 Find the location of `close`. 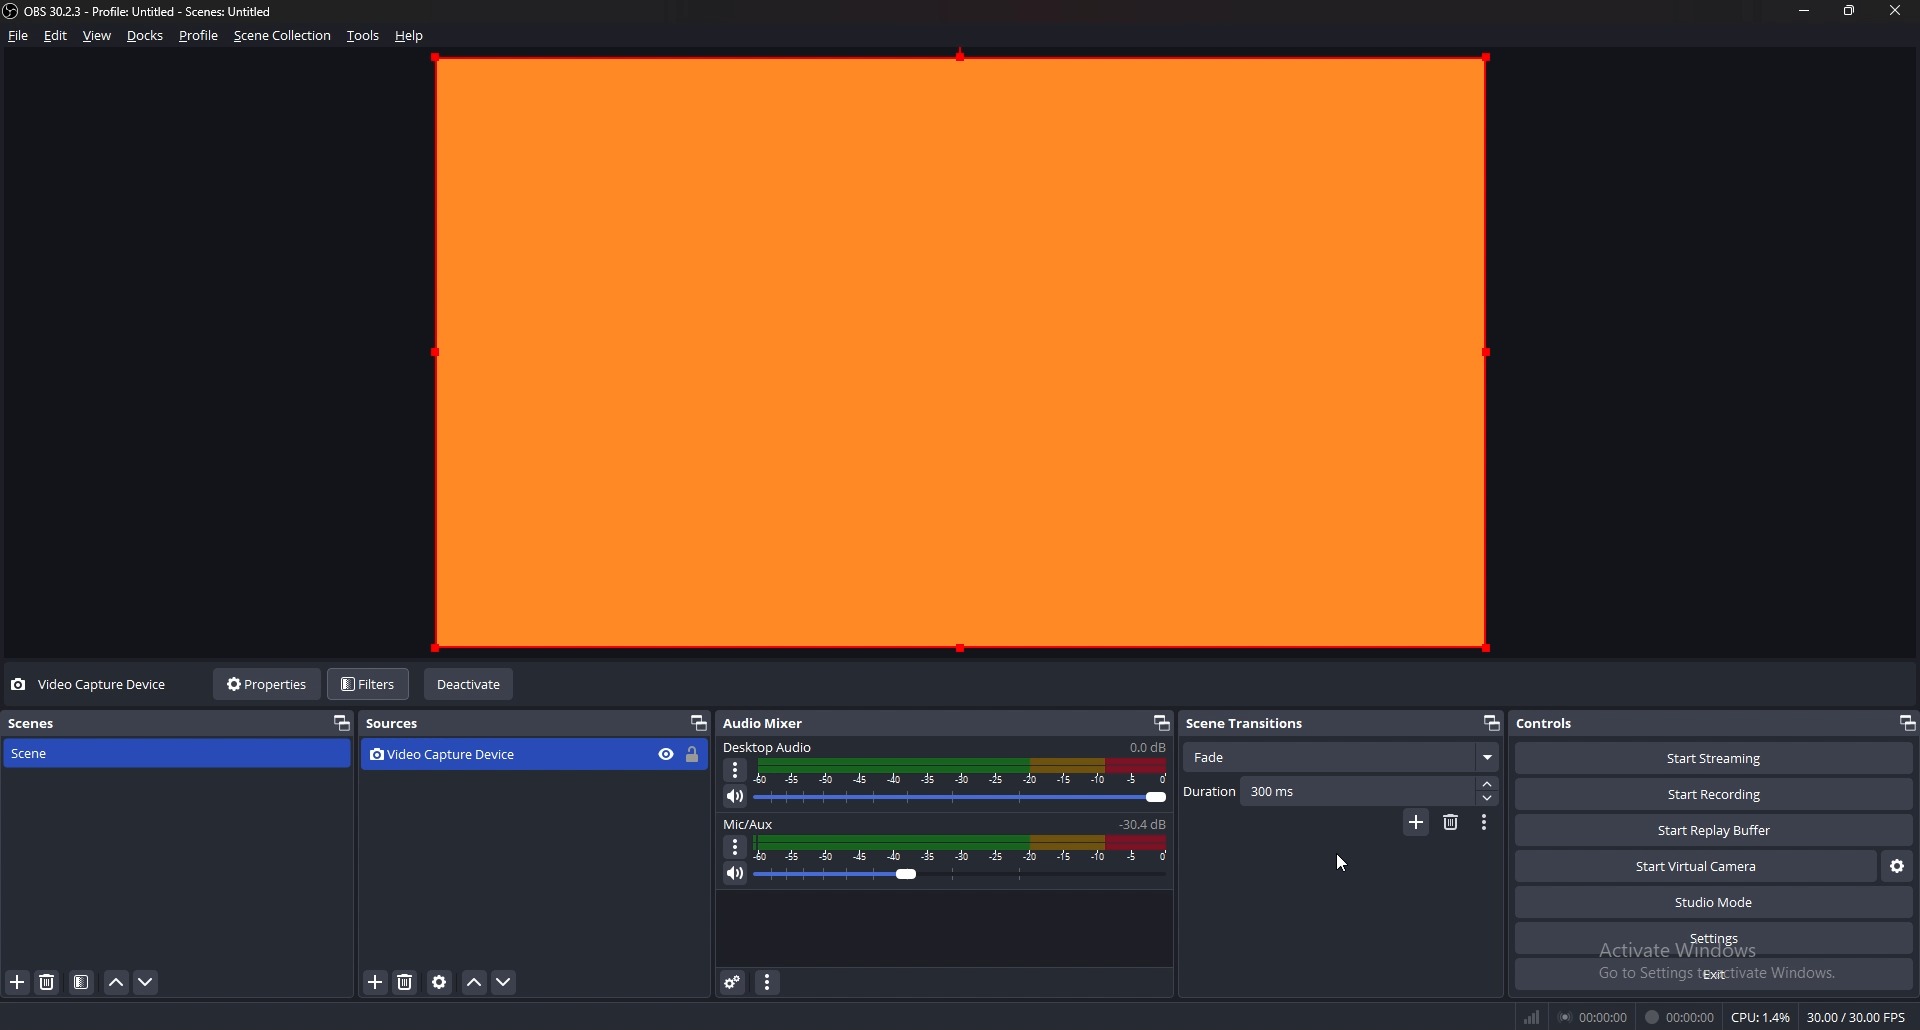

close is located at coordinates (1897, 11).